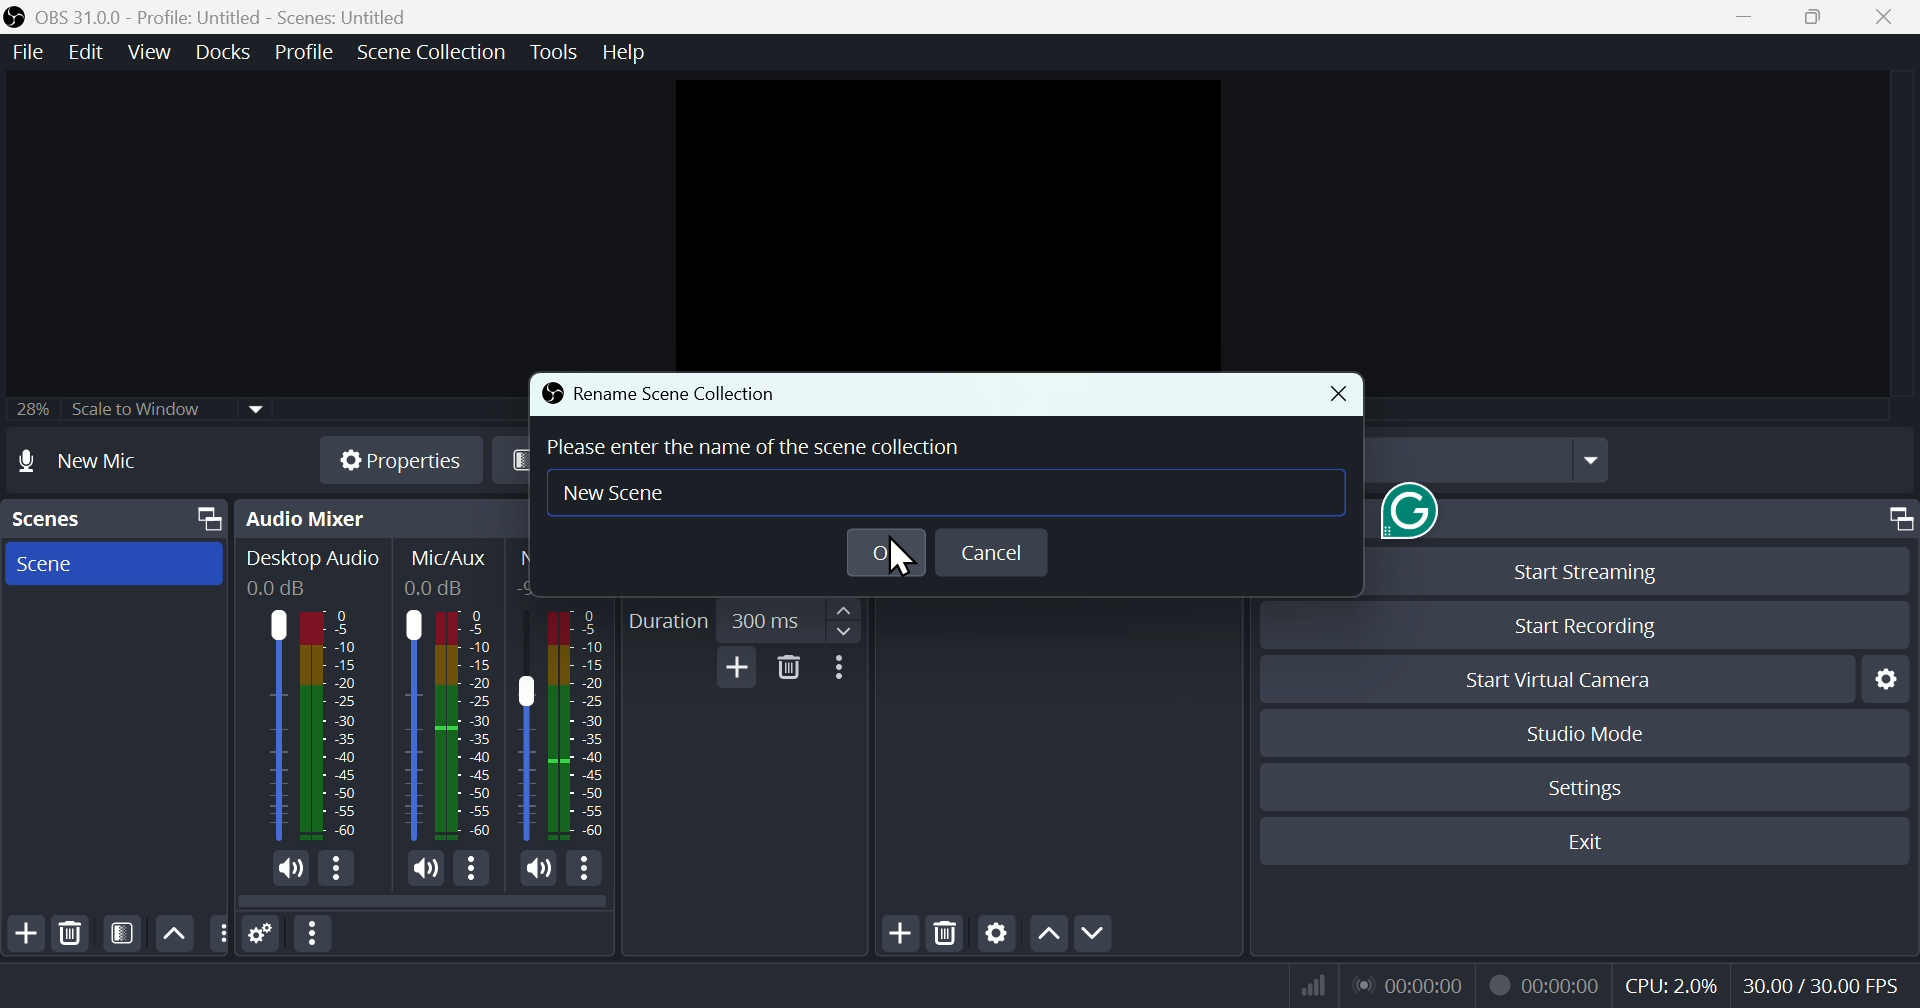 The width and height of the screenshot is (1920, 1008). I want to click on Frame Per Second, so click(1822, 986).